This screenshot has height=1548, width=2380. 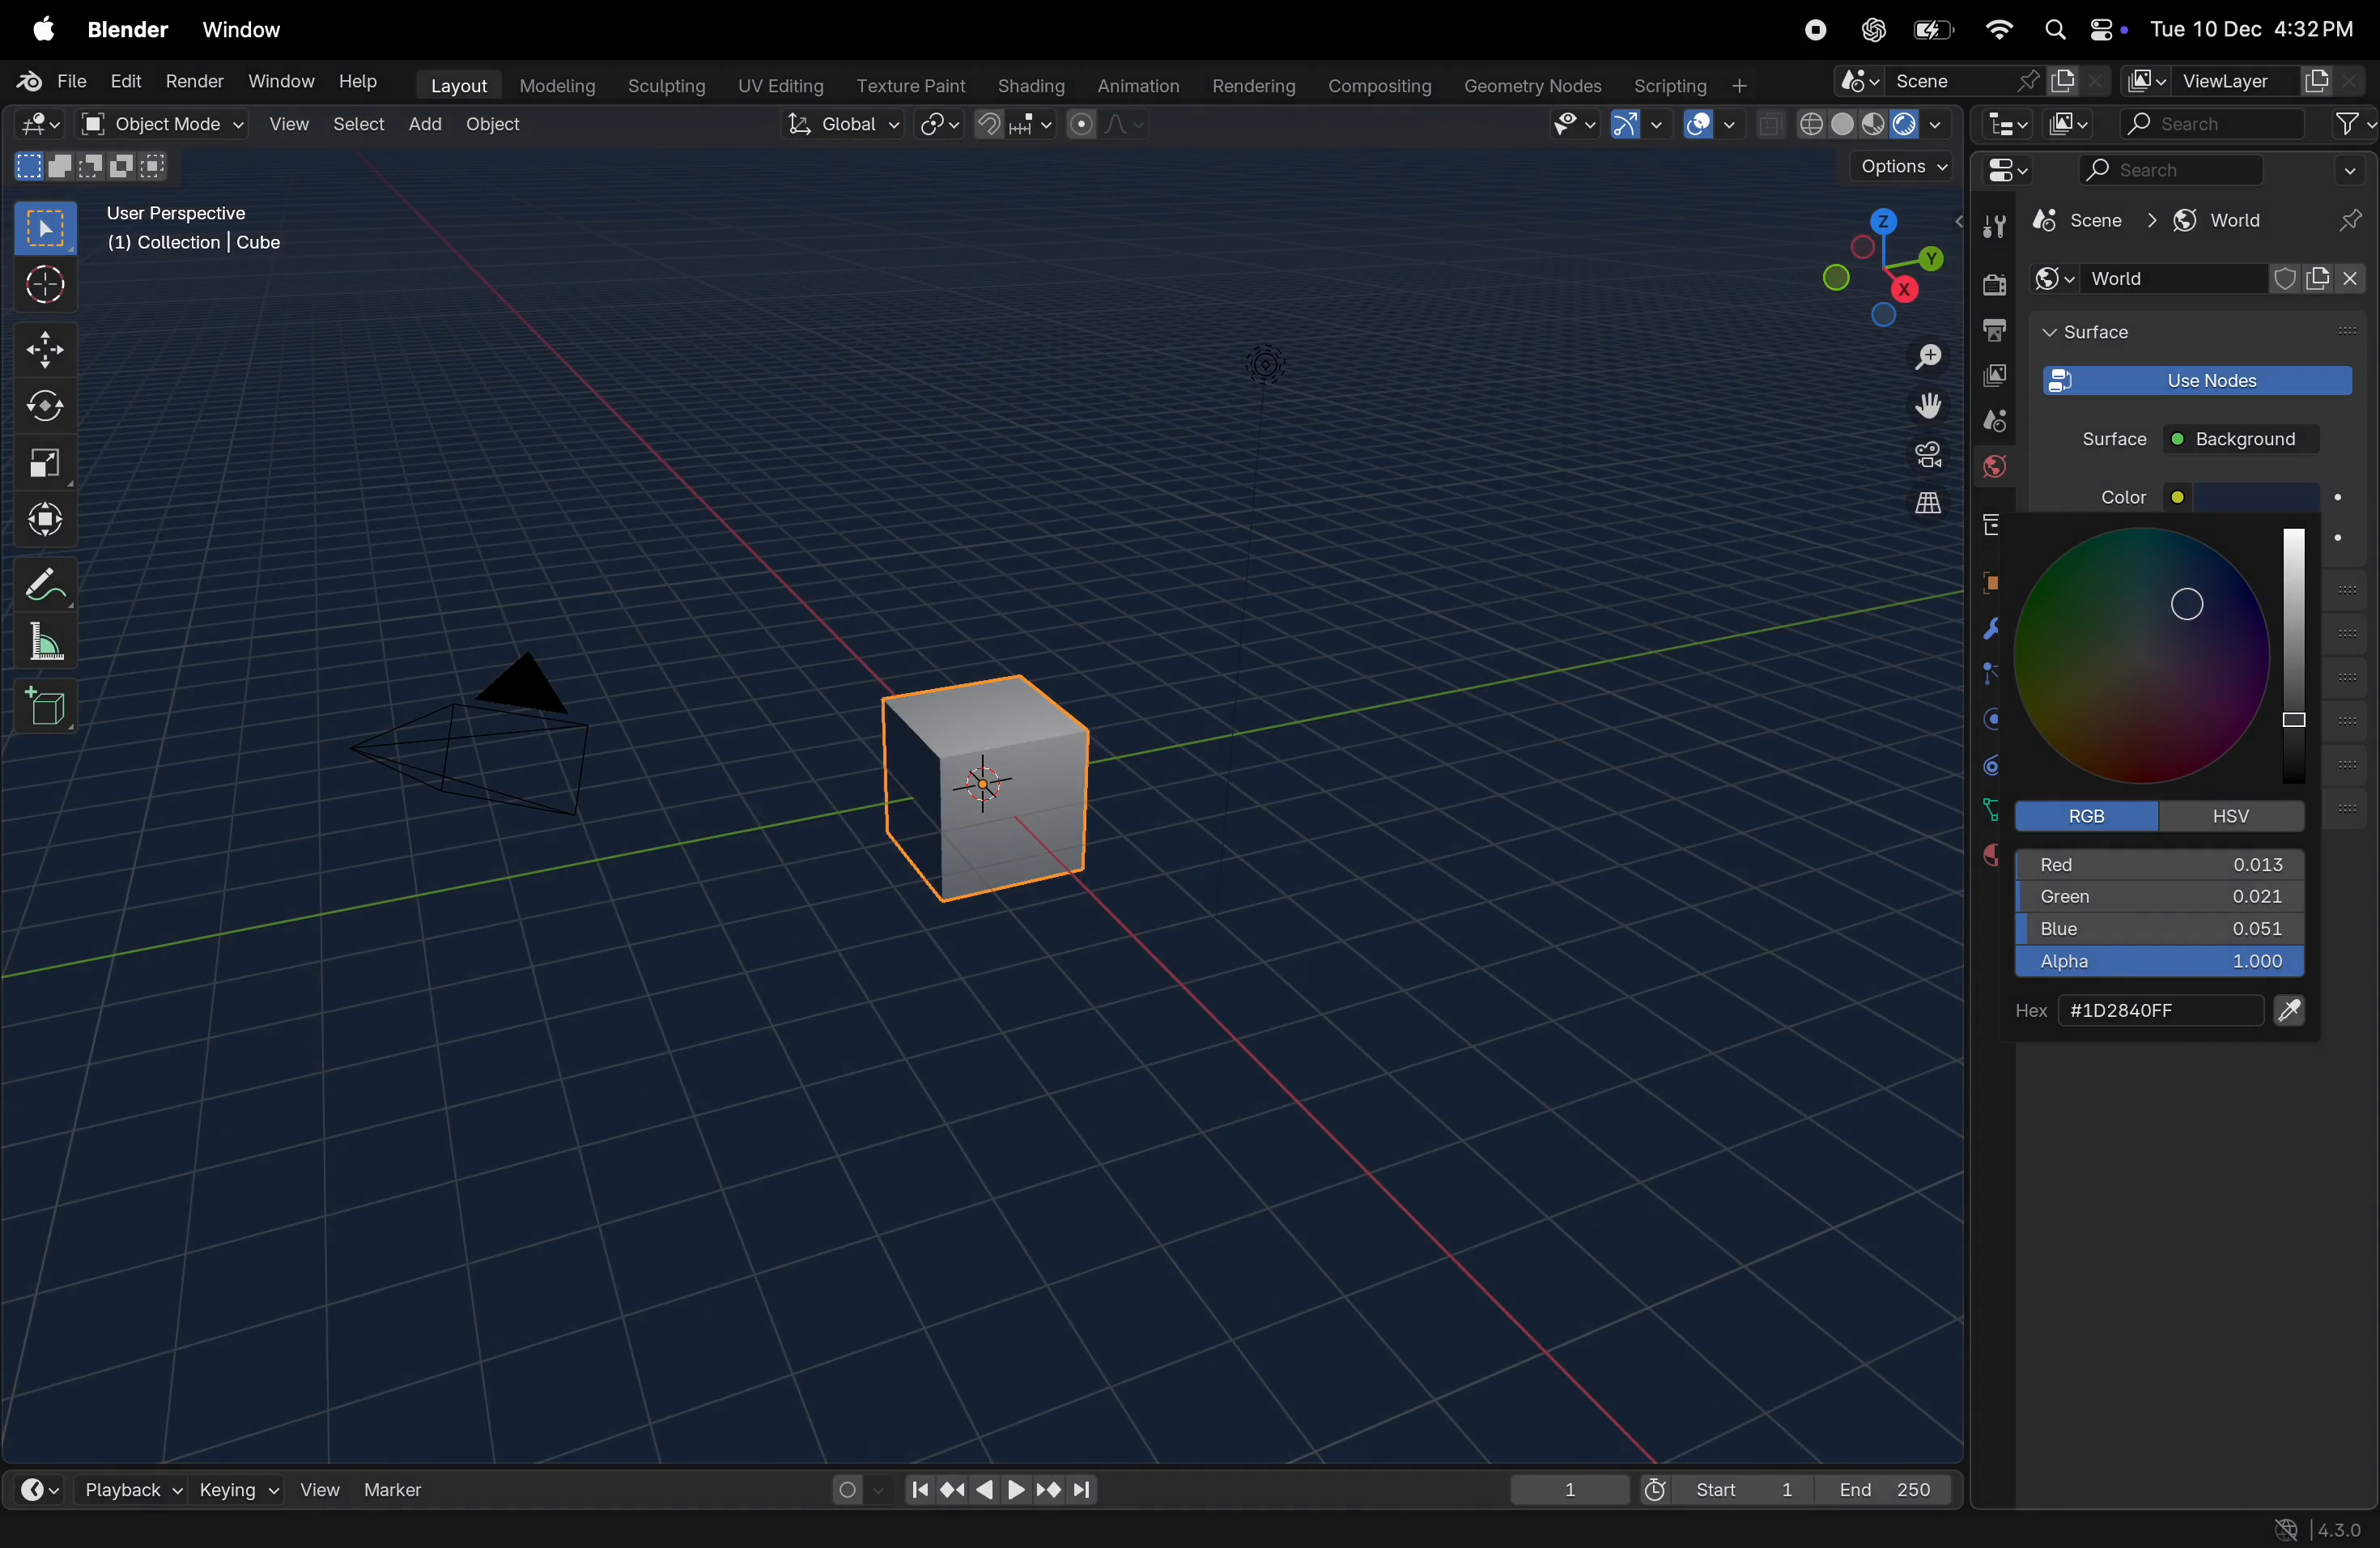 What do you see at coordinates (1714, 124) in the screenshot?
I see `show overlays` at bounding box center [1714, 124].